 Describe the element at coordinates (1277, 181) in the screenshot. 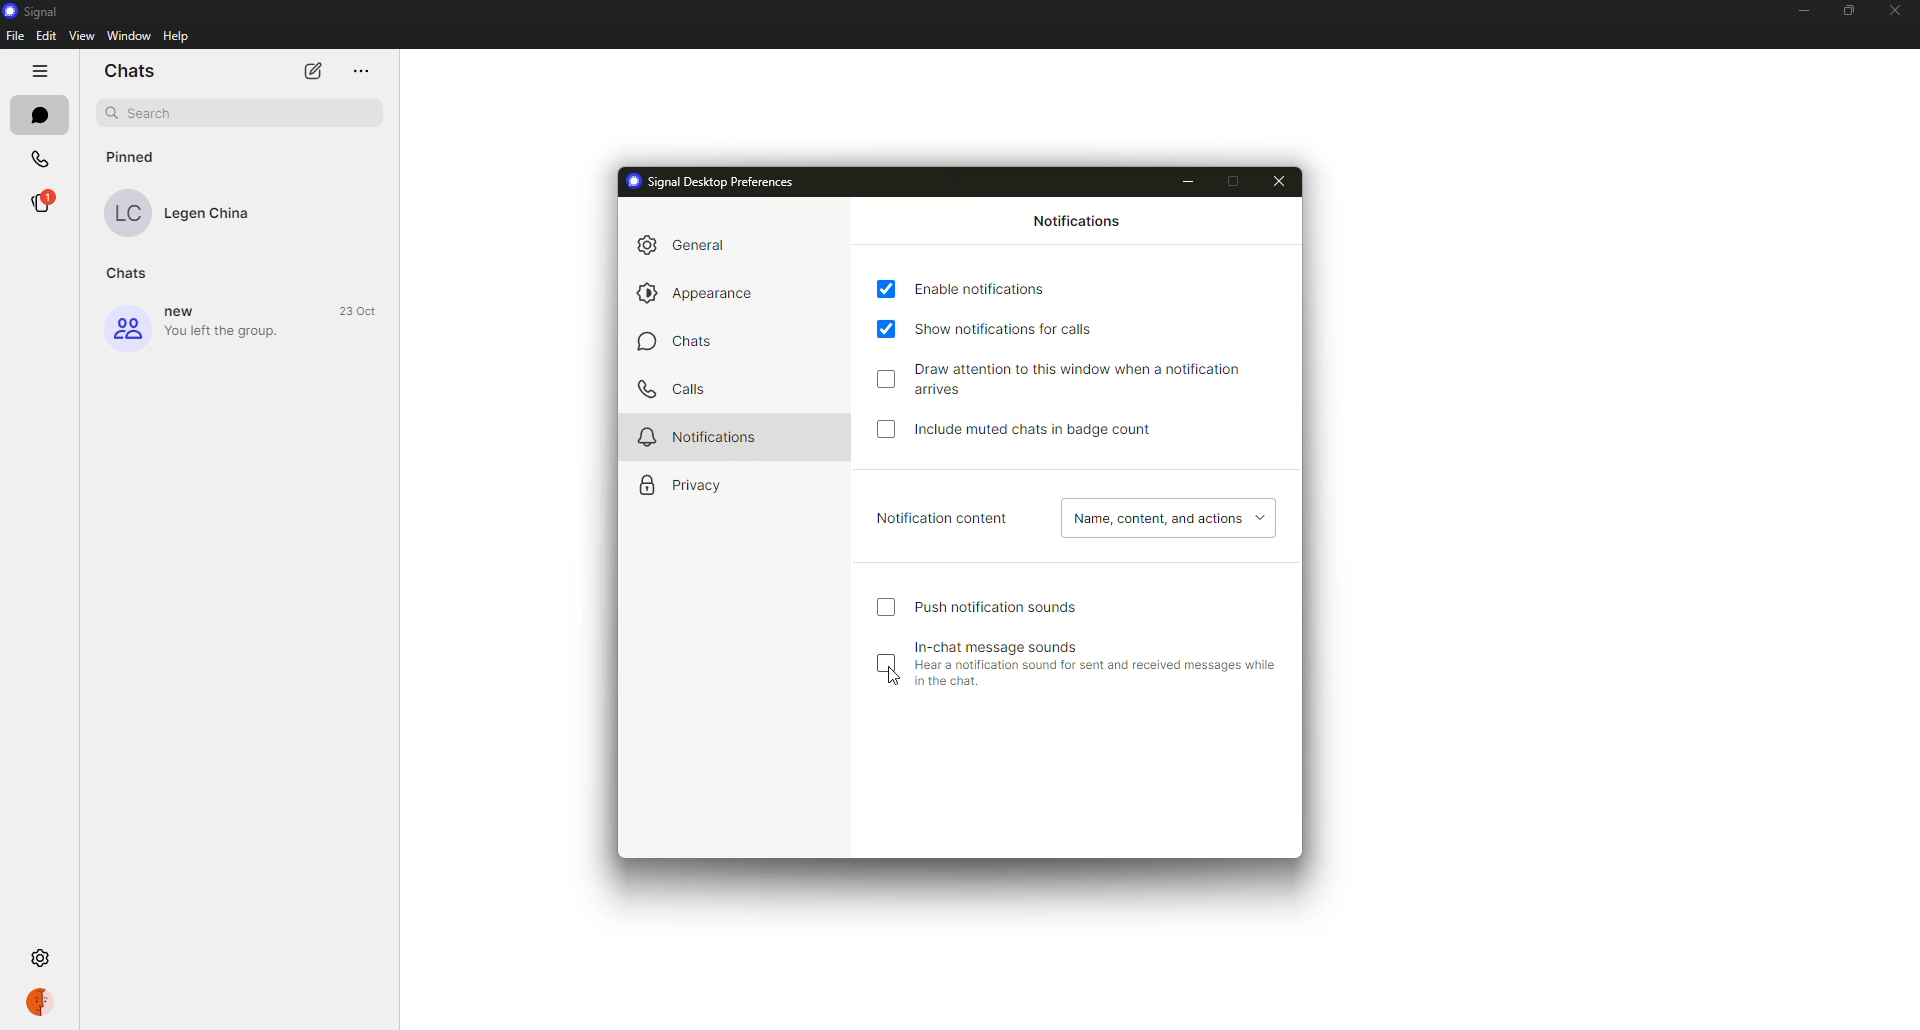

I see `close` at that location.